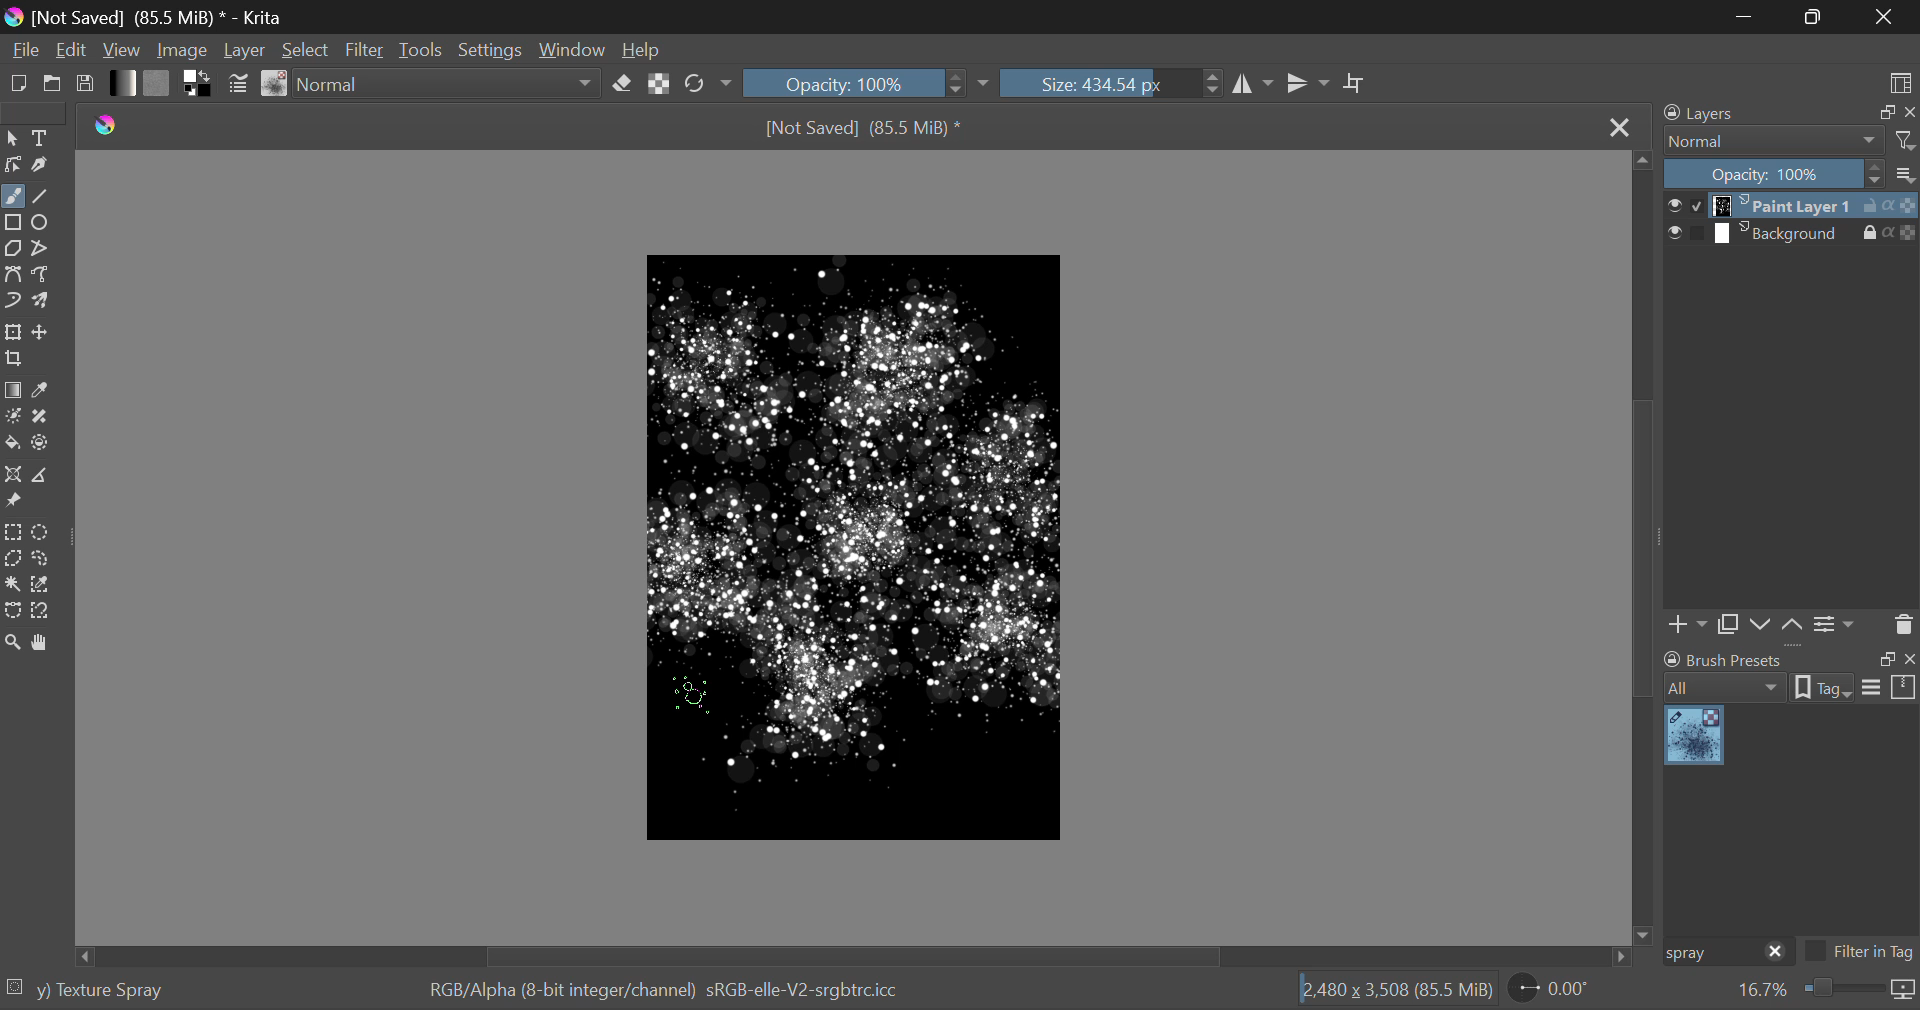  What do you see at coordinates (83, 82) in the screenshot?
I see `Save` at bounding box center [83, 82].